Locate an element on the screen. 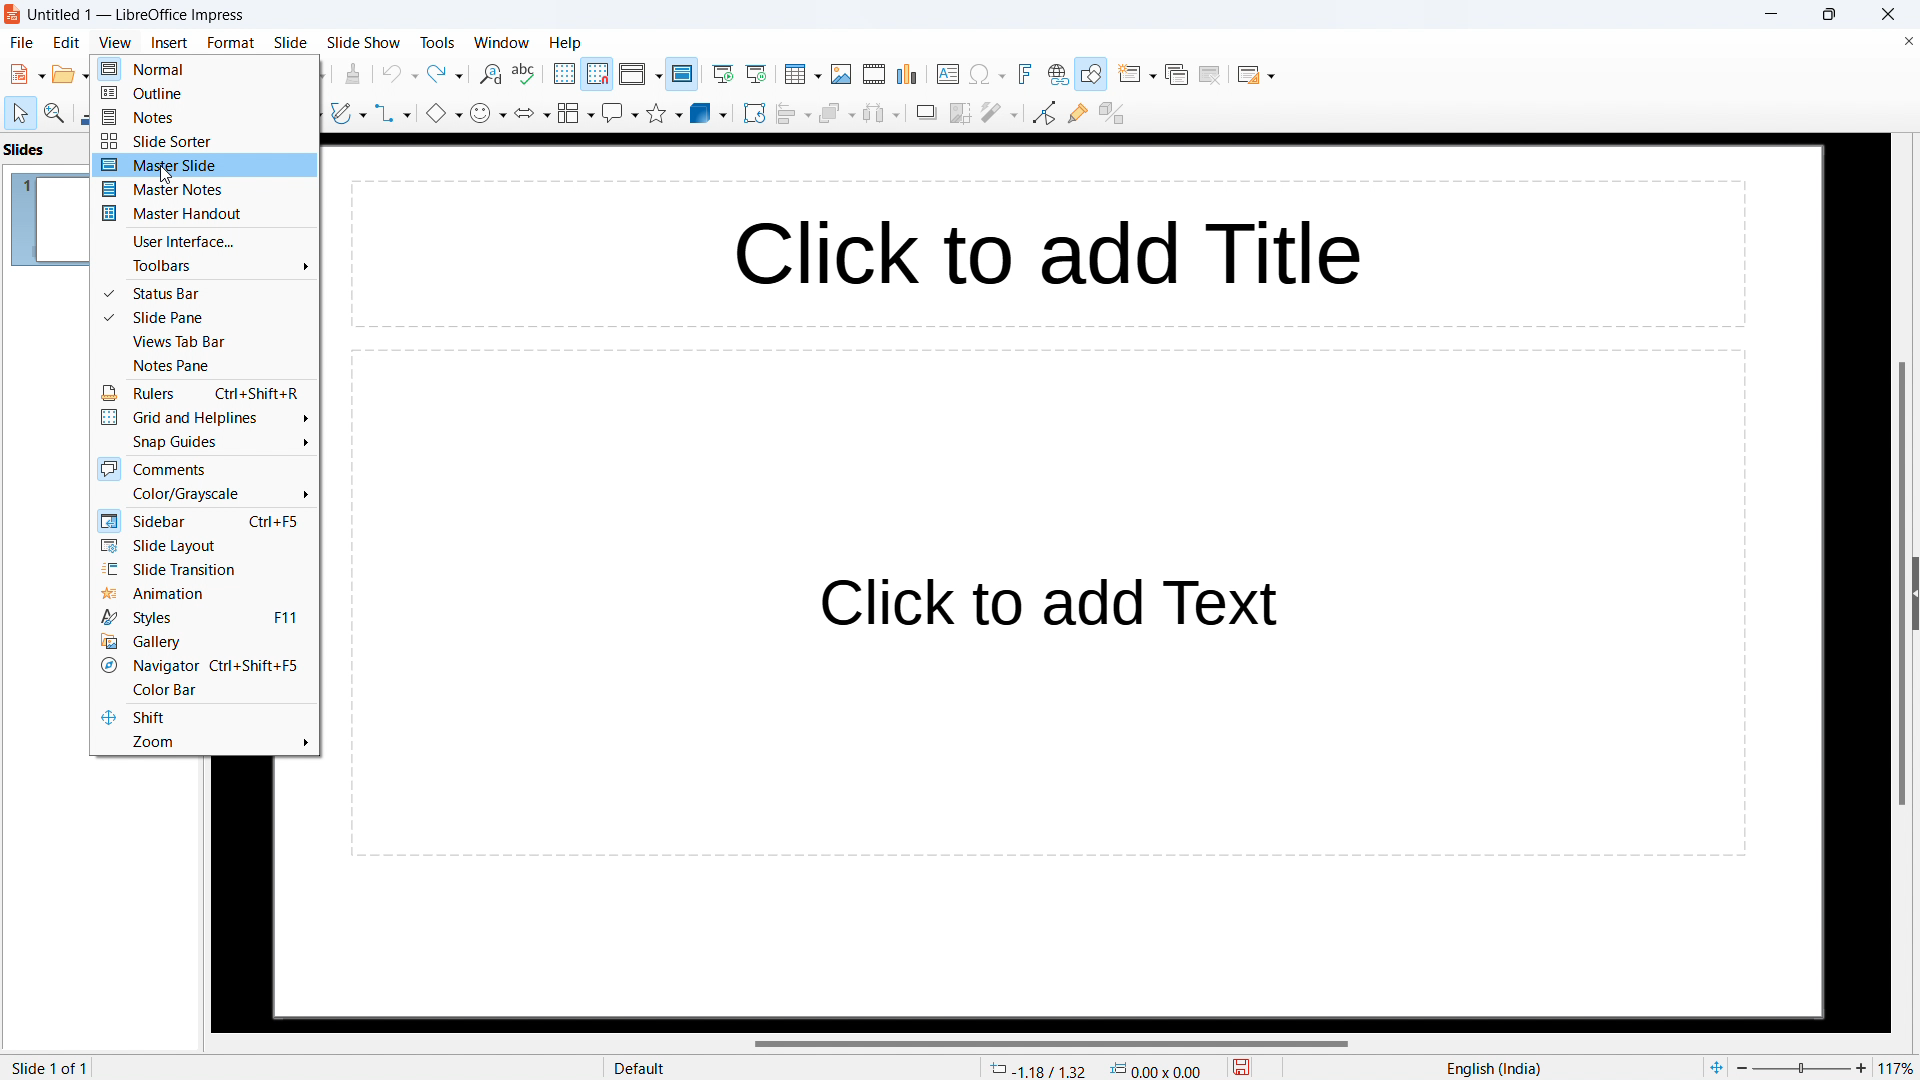 The height and width of the screenshot is (1080, 1920). maximize is located at coordinates (1828, 14).